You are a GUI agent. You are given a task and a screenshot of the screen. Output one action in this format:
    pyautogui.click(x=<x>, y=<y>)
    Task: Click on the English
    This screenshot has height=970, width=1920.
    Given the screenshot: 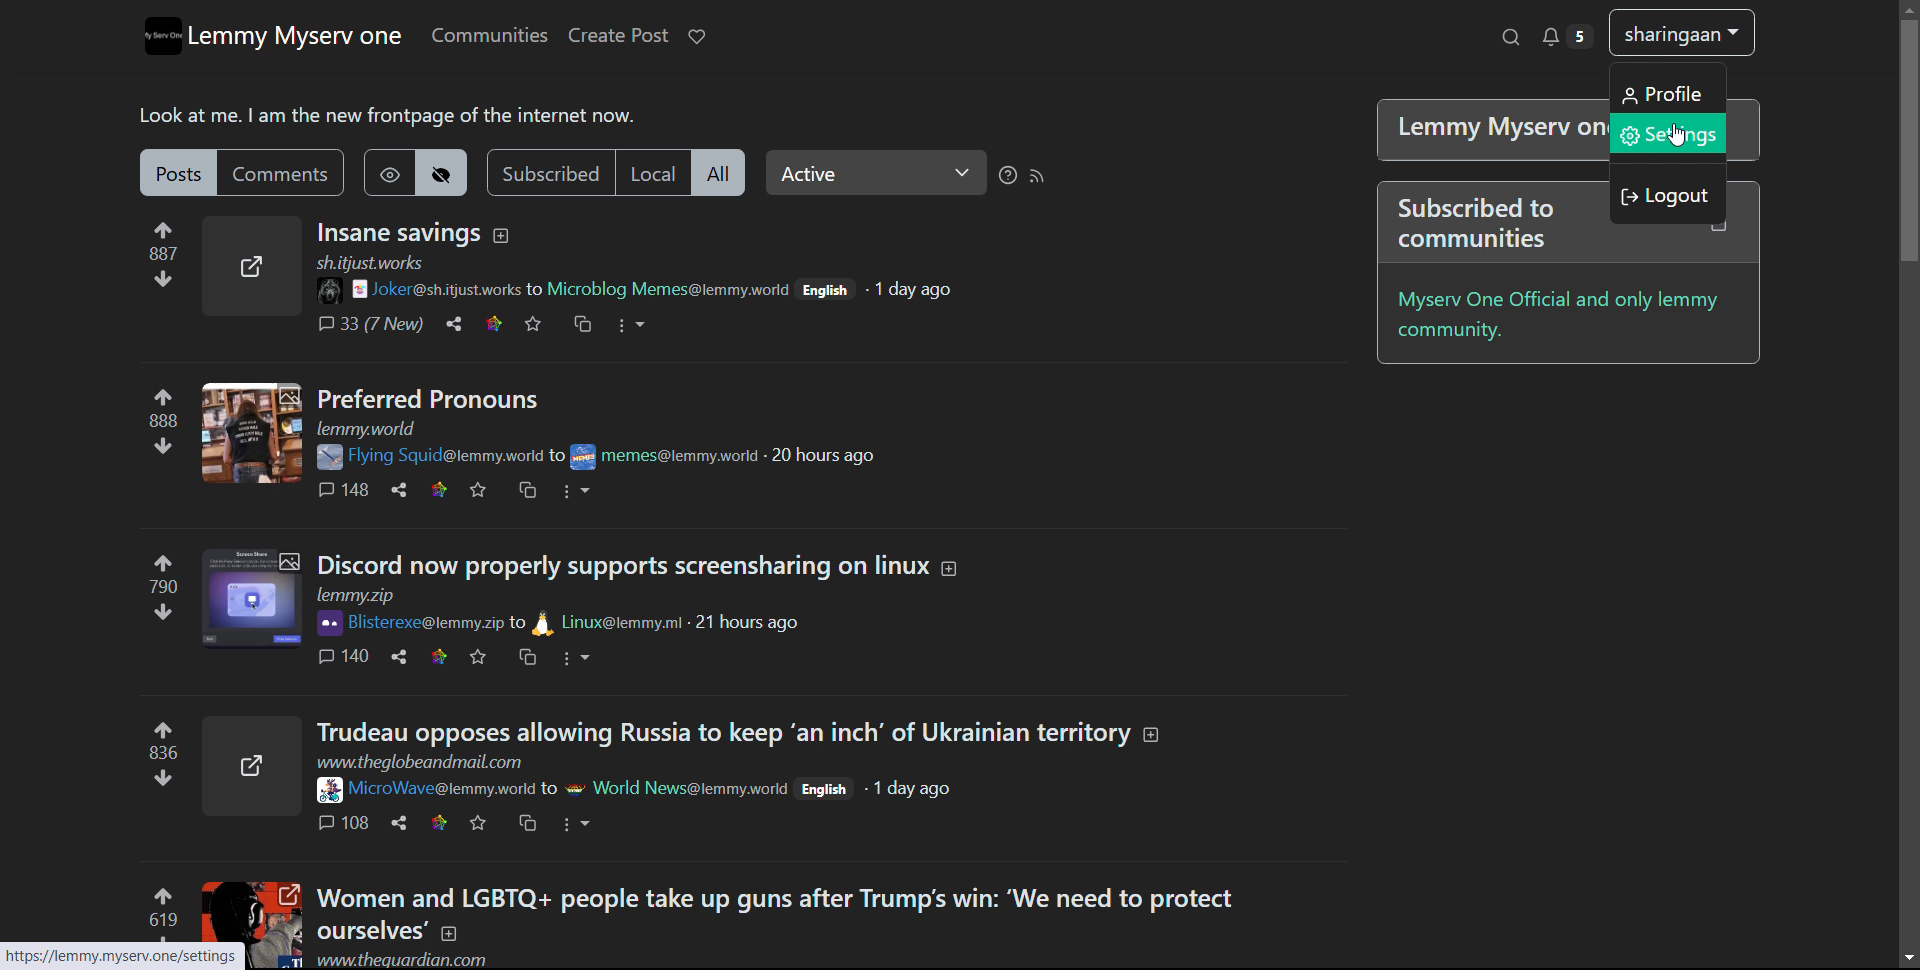 What is the action you would take?
    pyautogui.click(x=822, y=788)
    